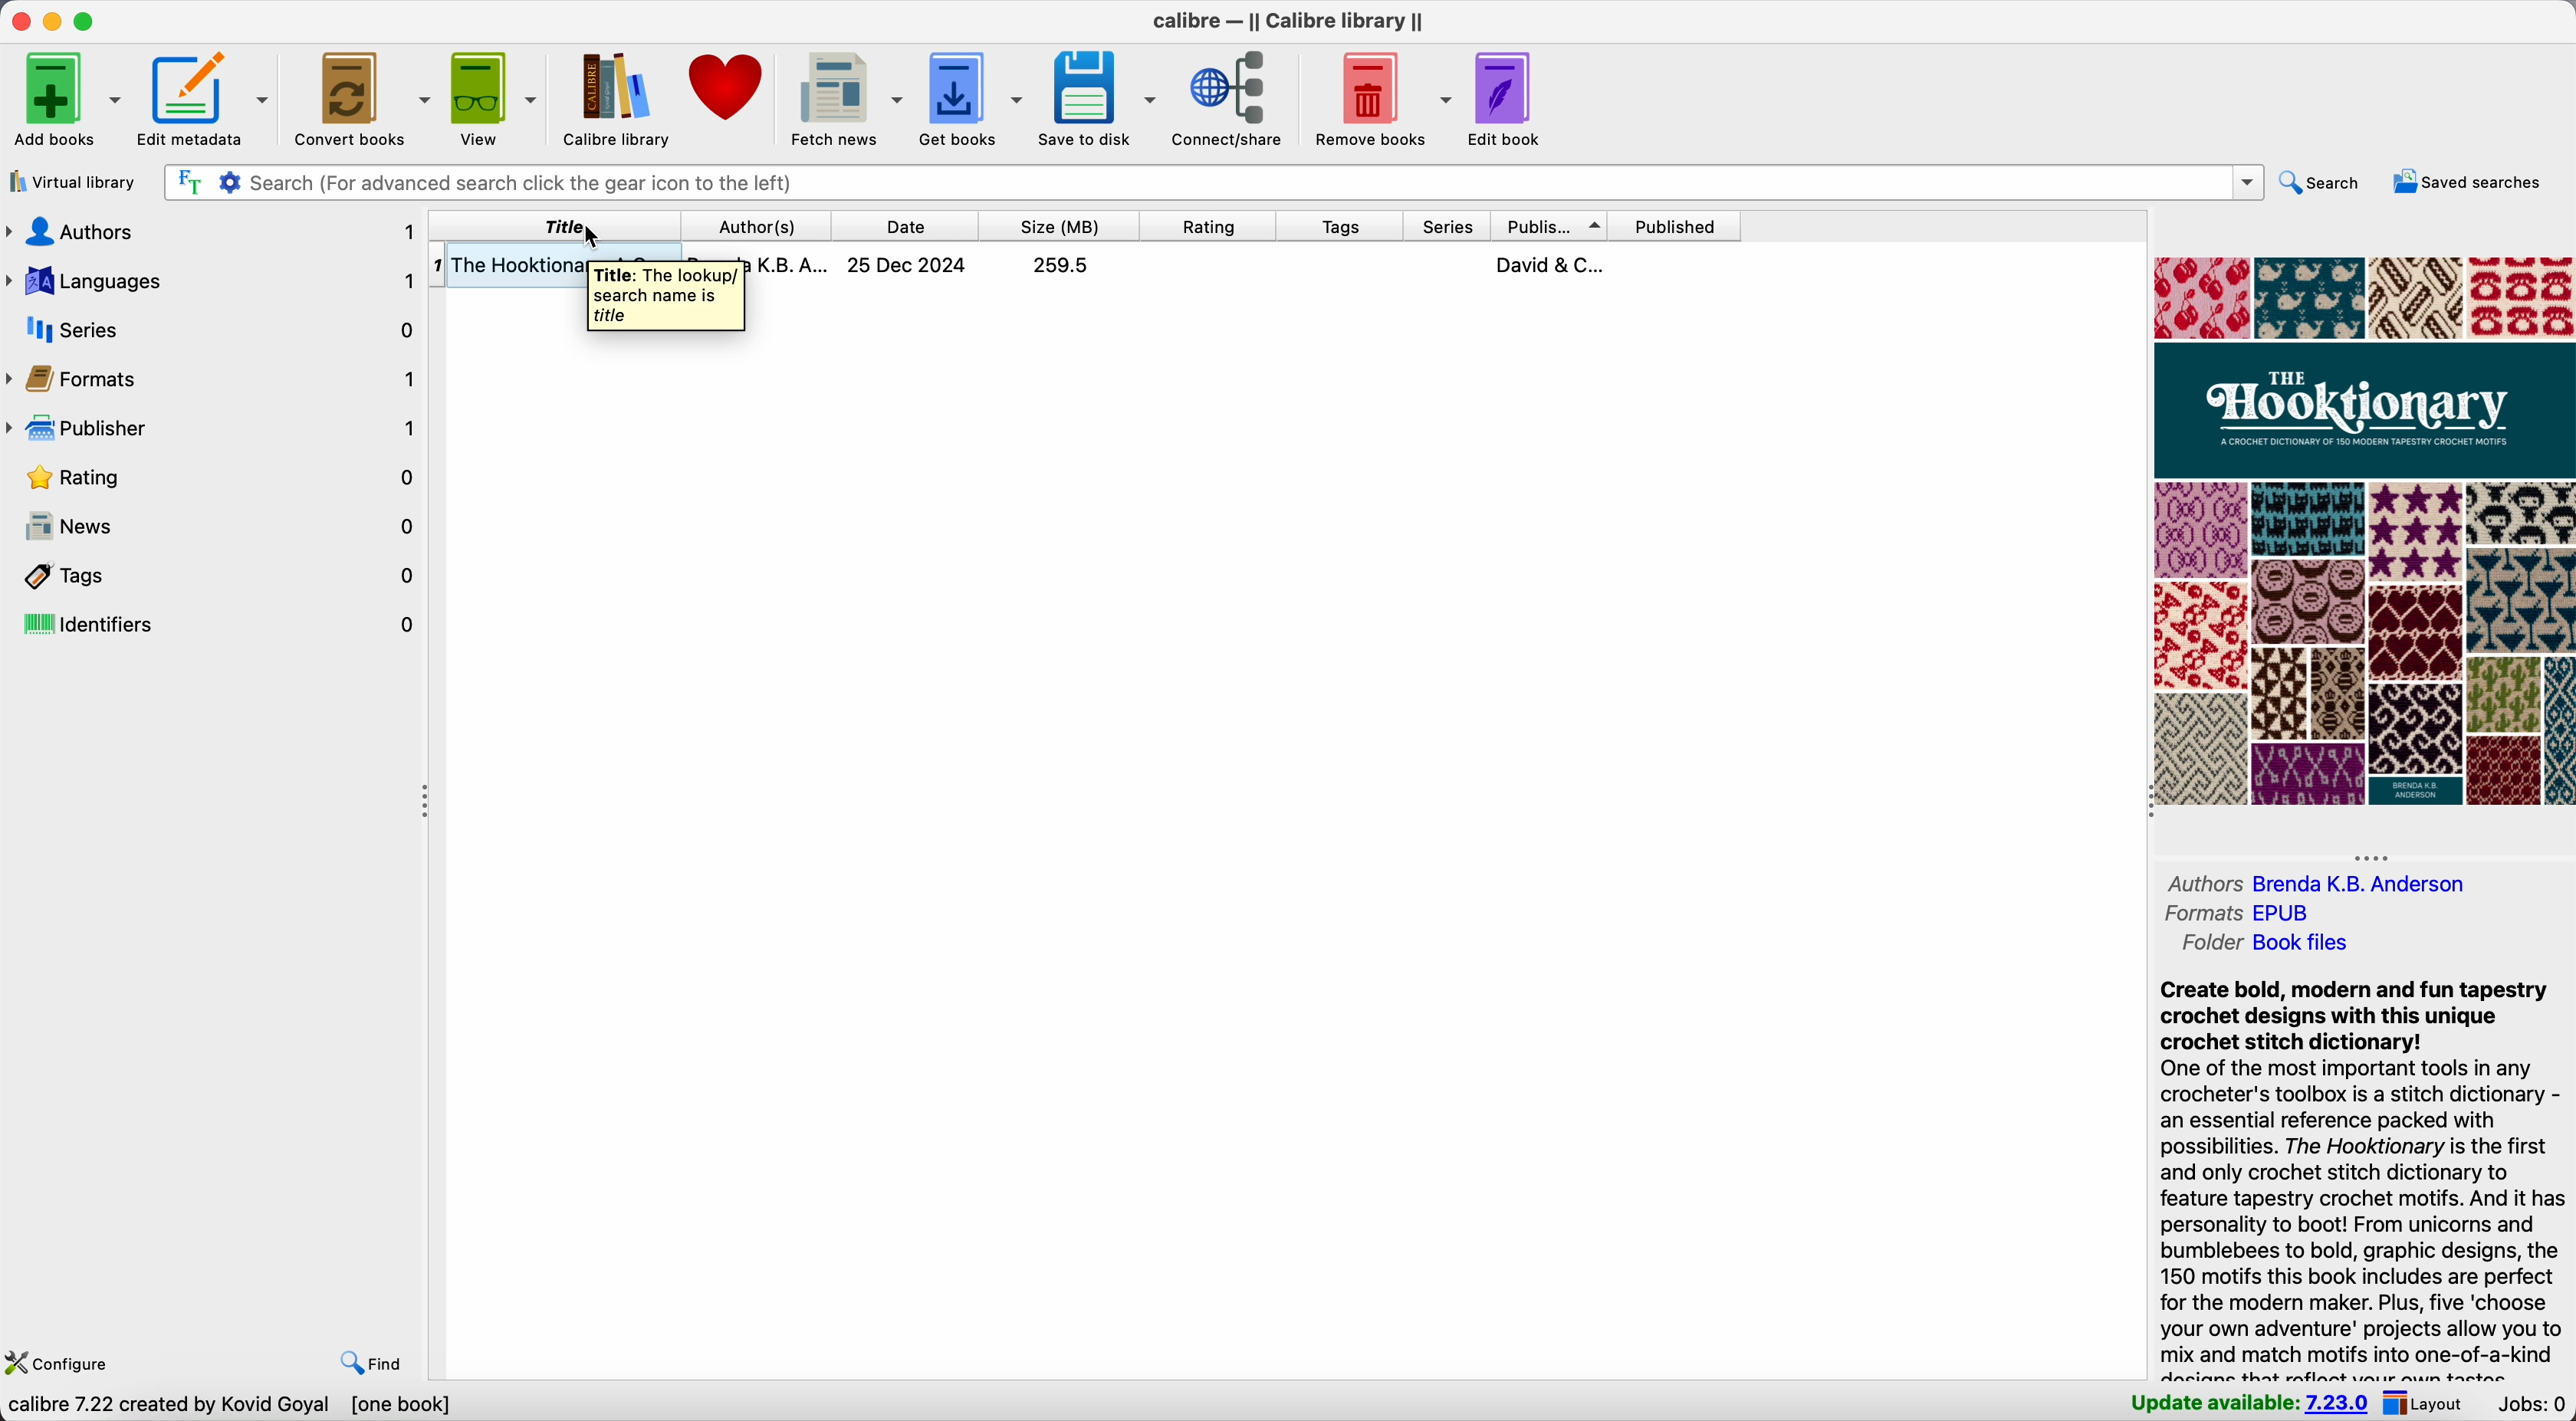  Describe the element at coordinates (1380, 100) in the screenshot. I see `remove books` at that location.